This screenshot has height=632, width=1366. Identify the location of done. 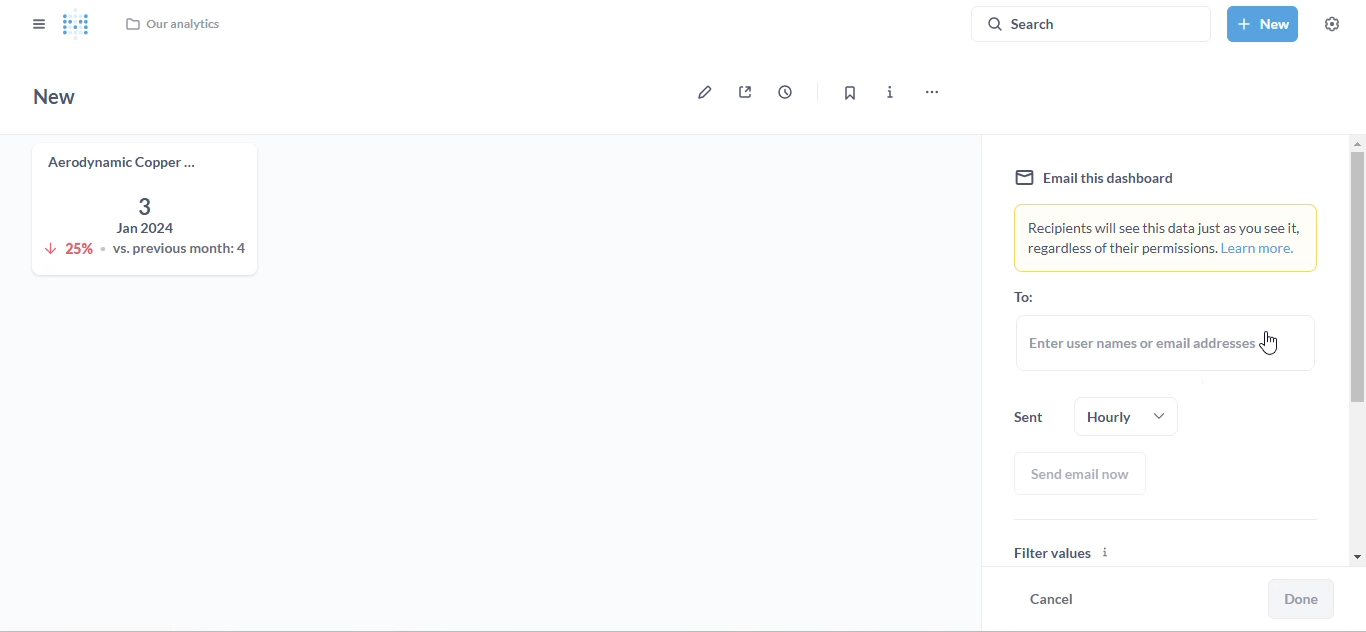
(1301, 599).